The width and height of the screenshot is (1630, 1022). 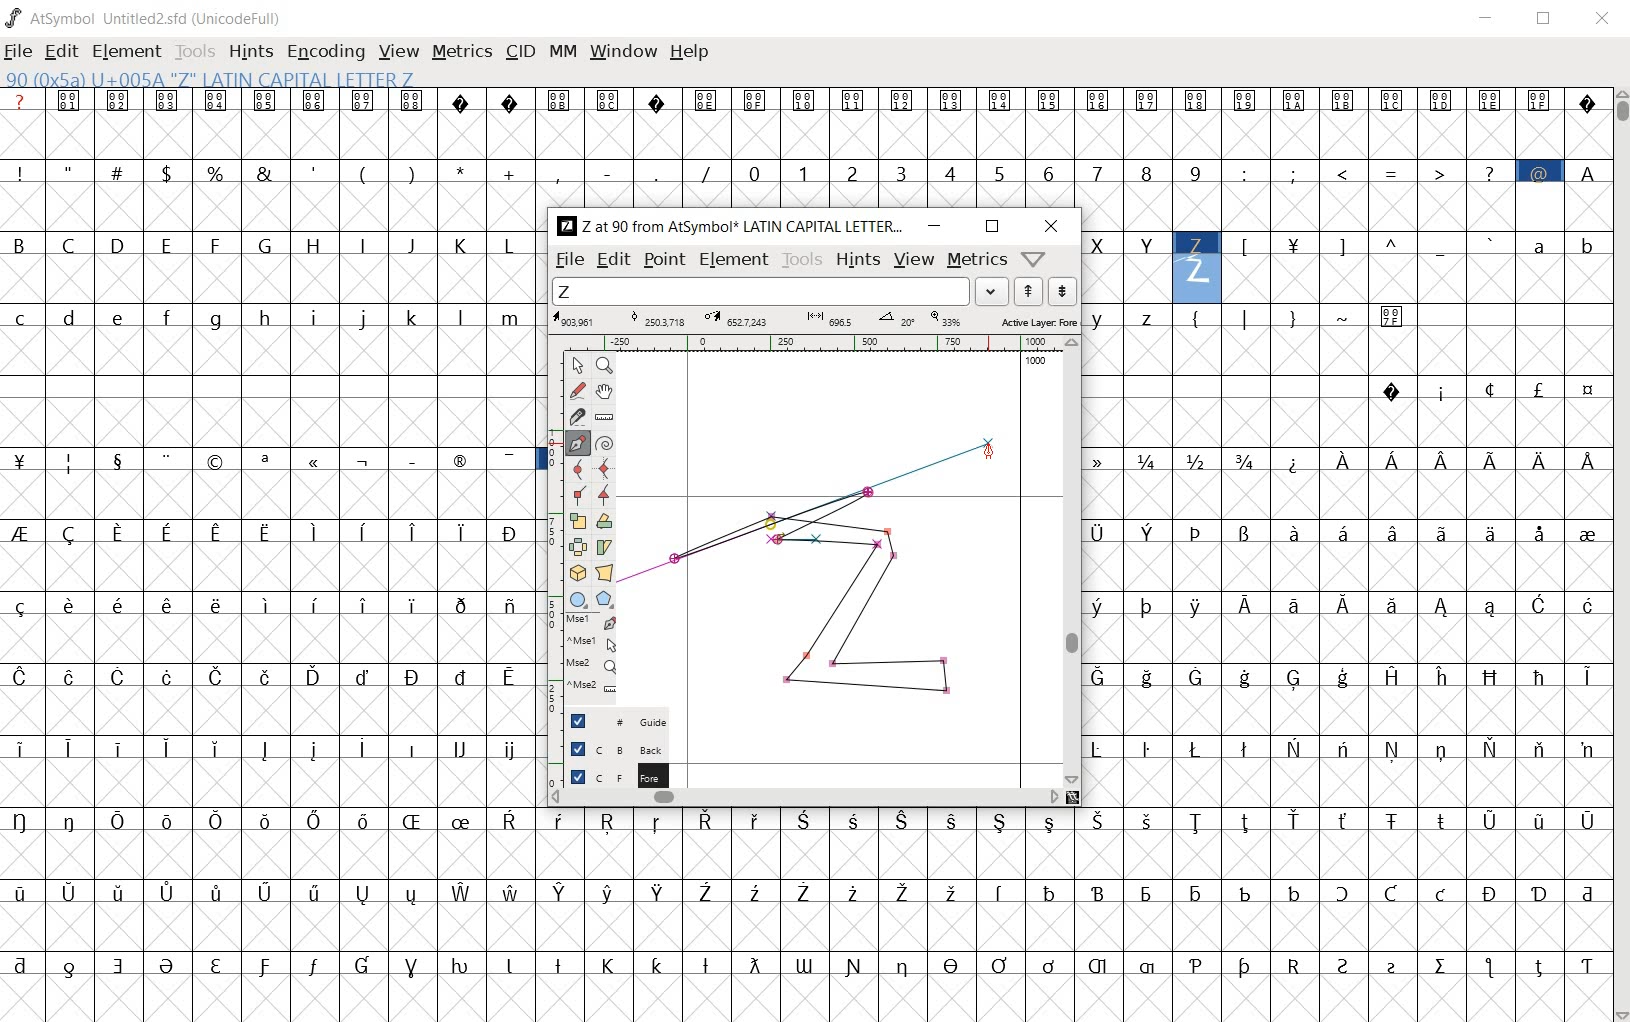 What do you see at coordinates (623, 52) in the screenshot?
I see `window` at bounding box center [623, 52].